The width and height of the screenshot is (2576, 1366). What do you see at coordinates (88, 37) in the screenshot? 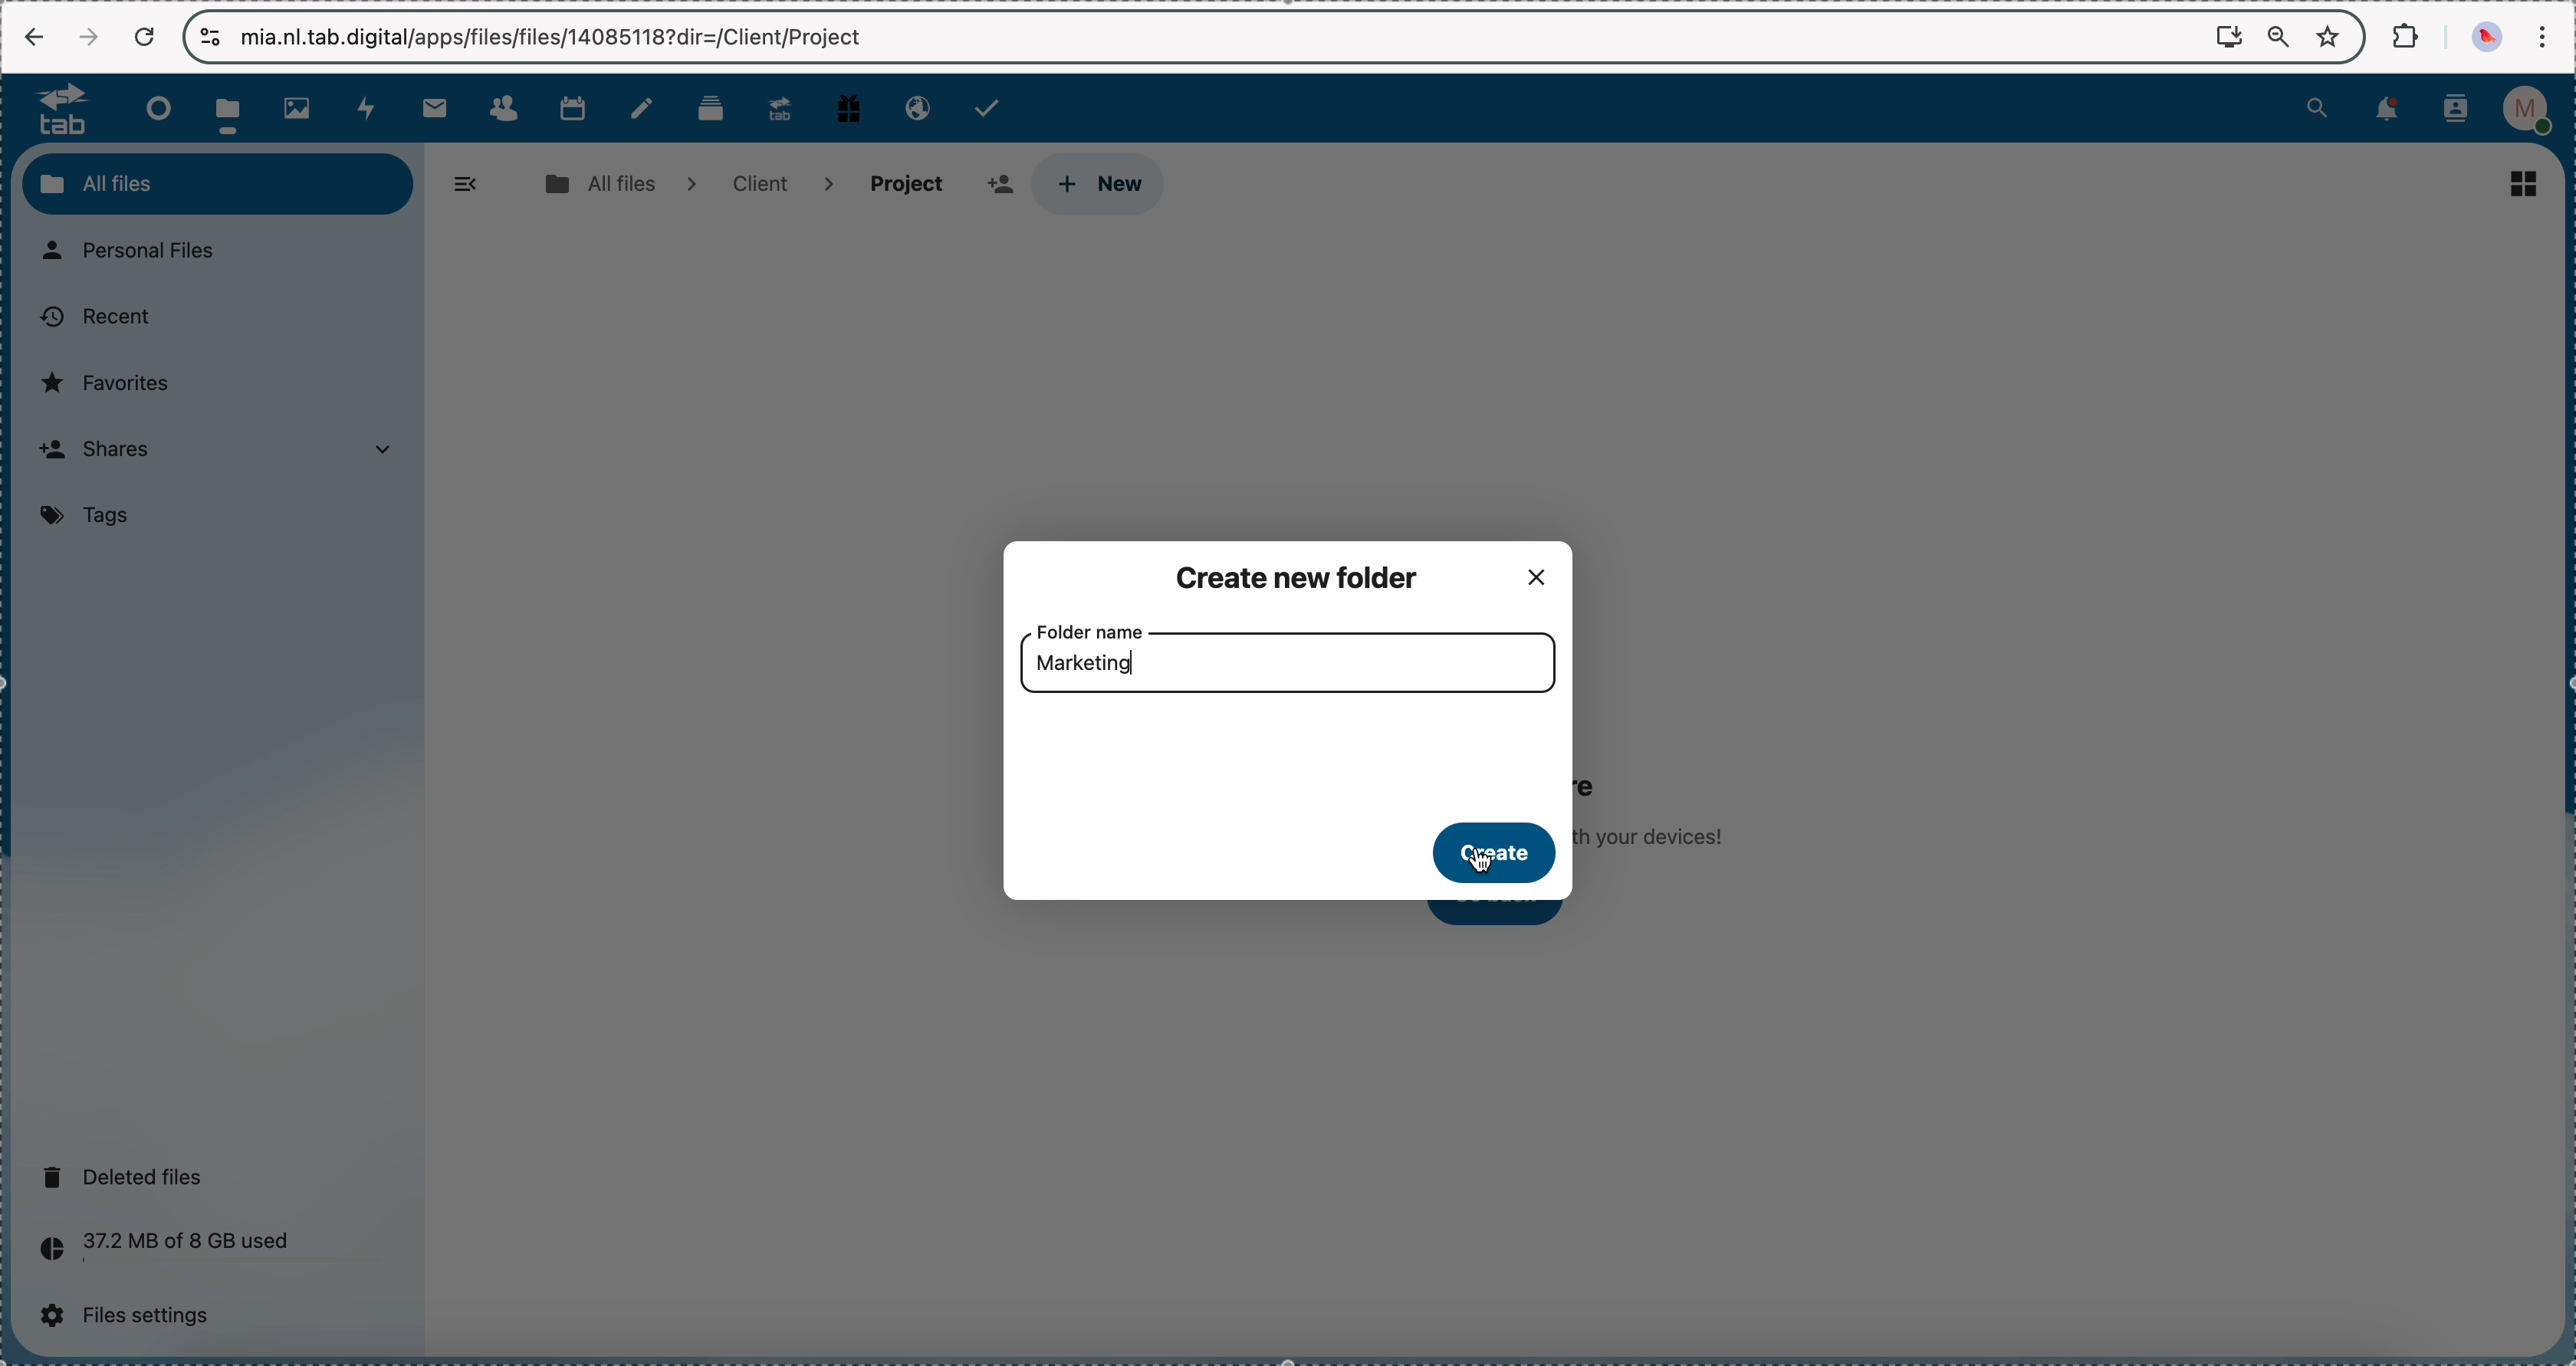
I see `navigate foward` at bounding box center [88, 37].